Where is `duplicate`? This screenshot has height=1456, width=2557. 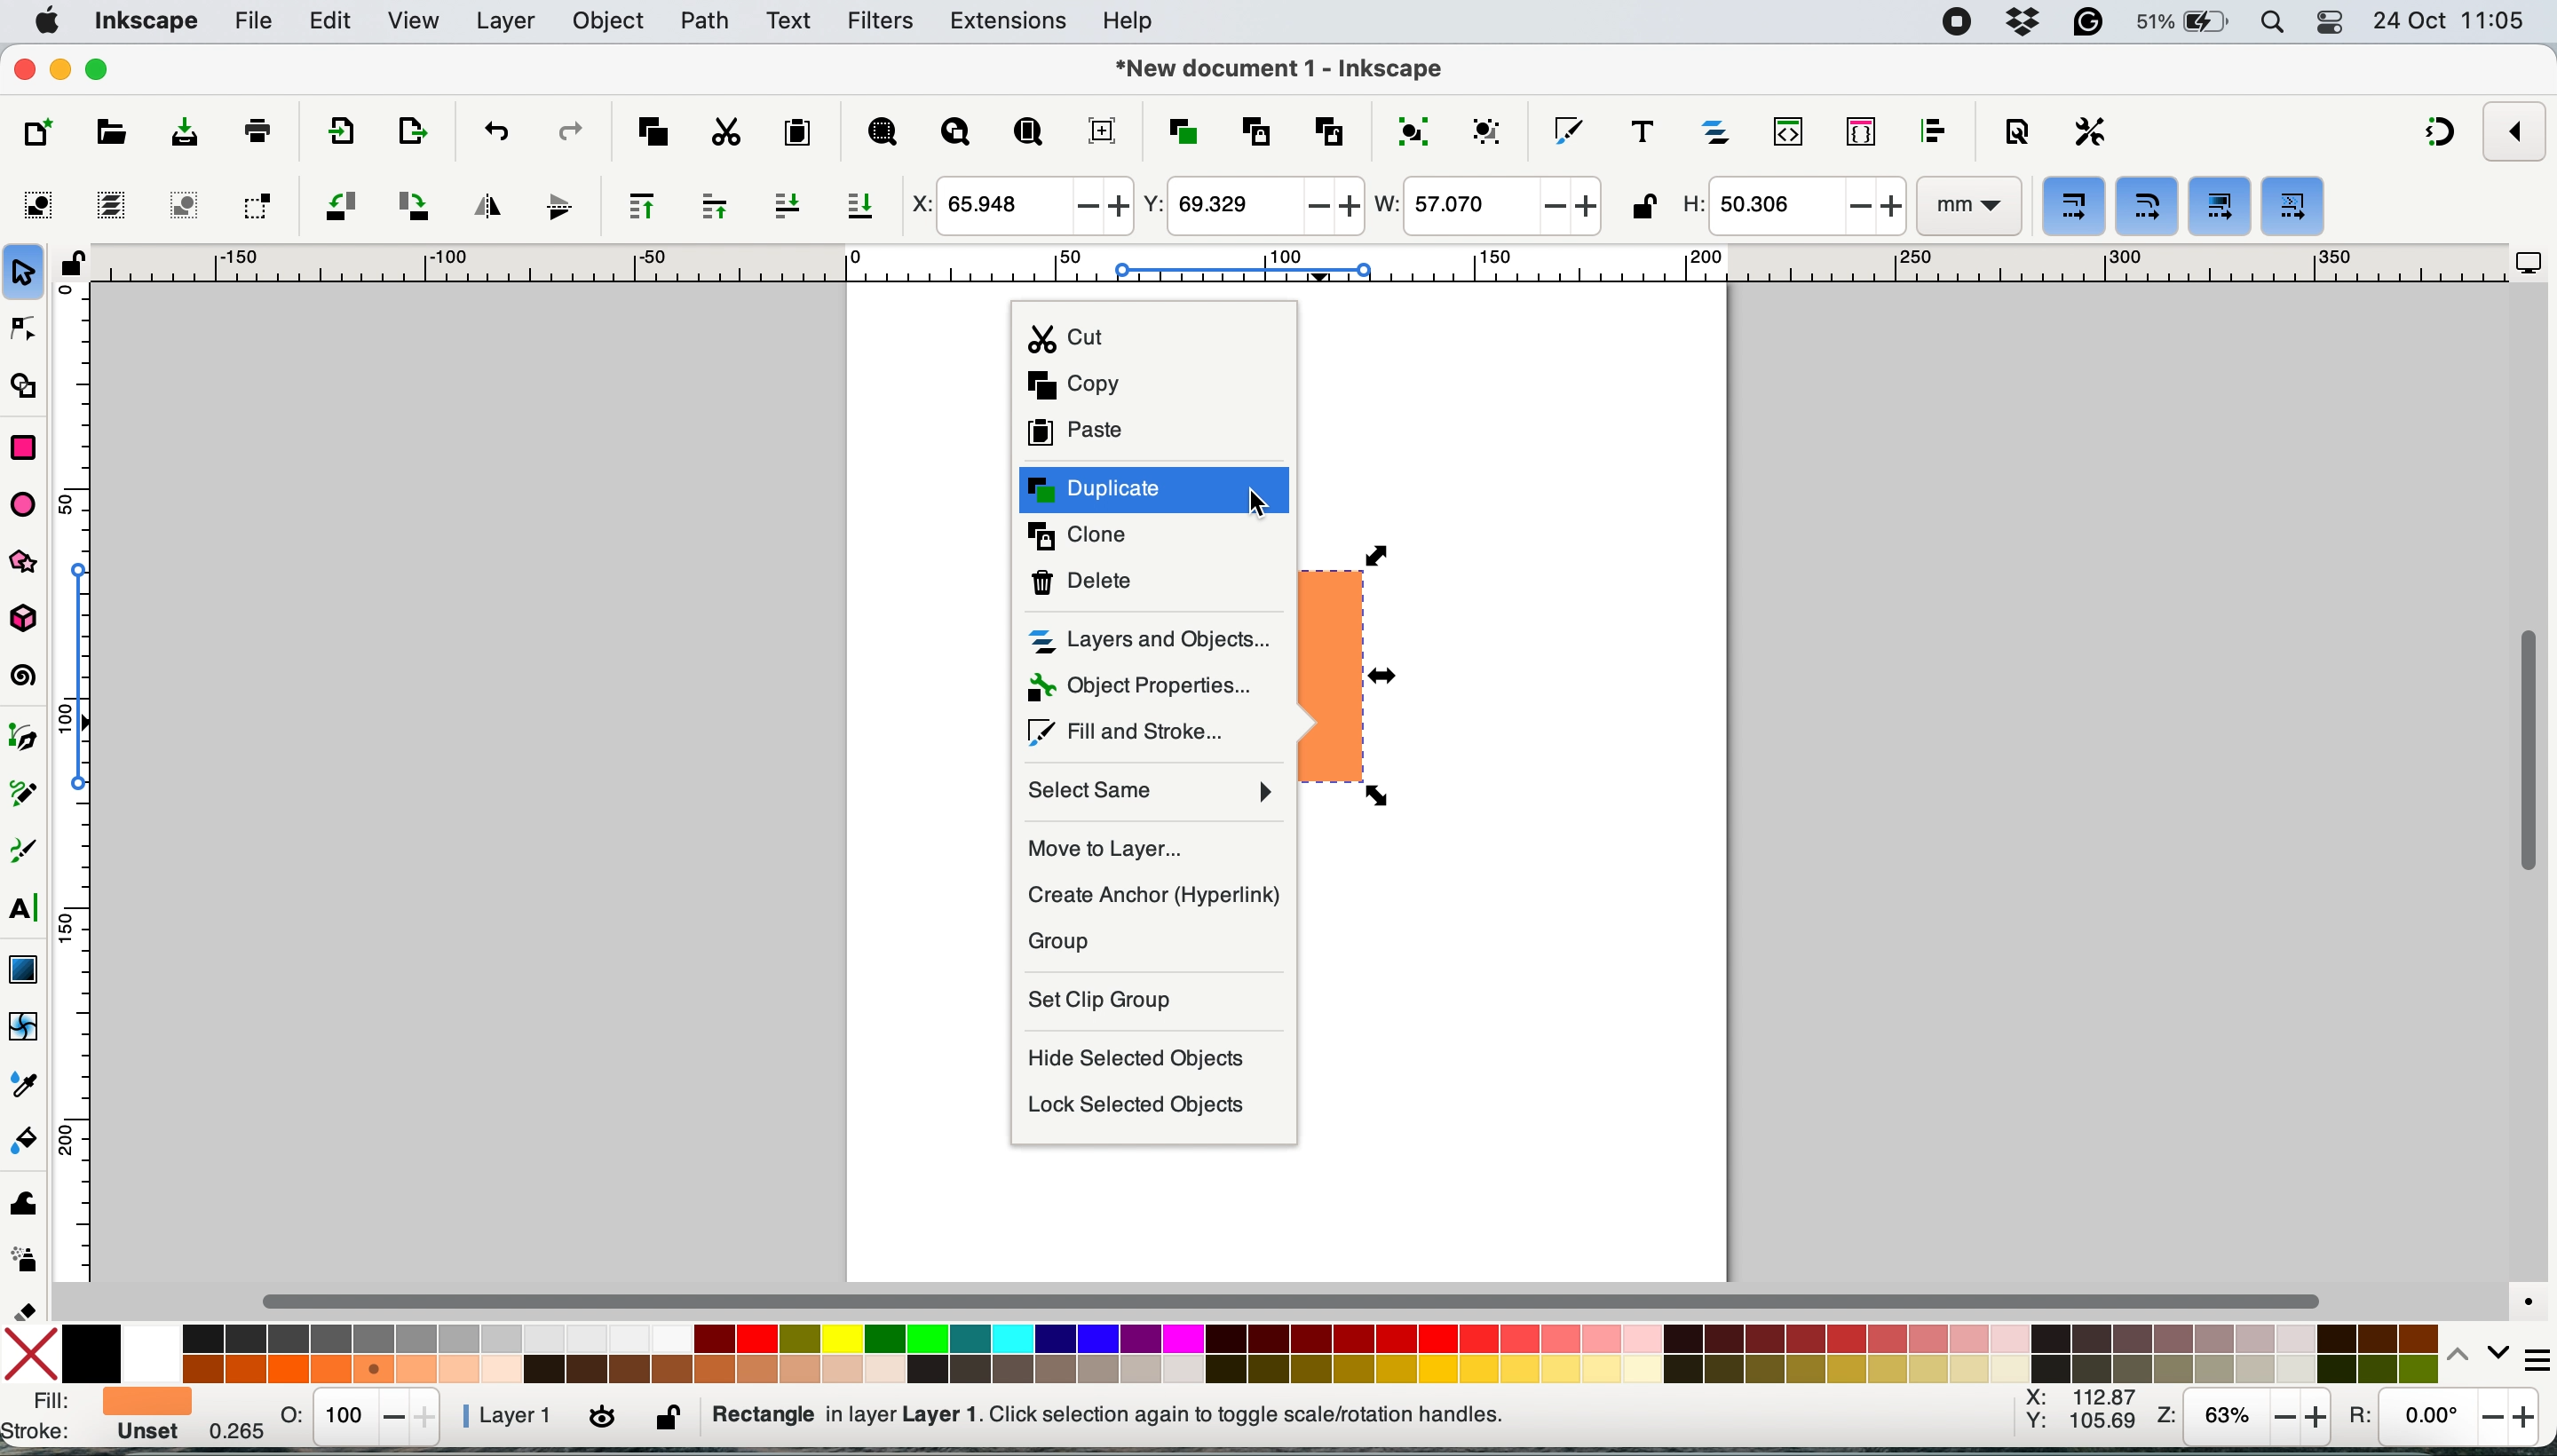
duplicate is located at coordinates (1154, 489).